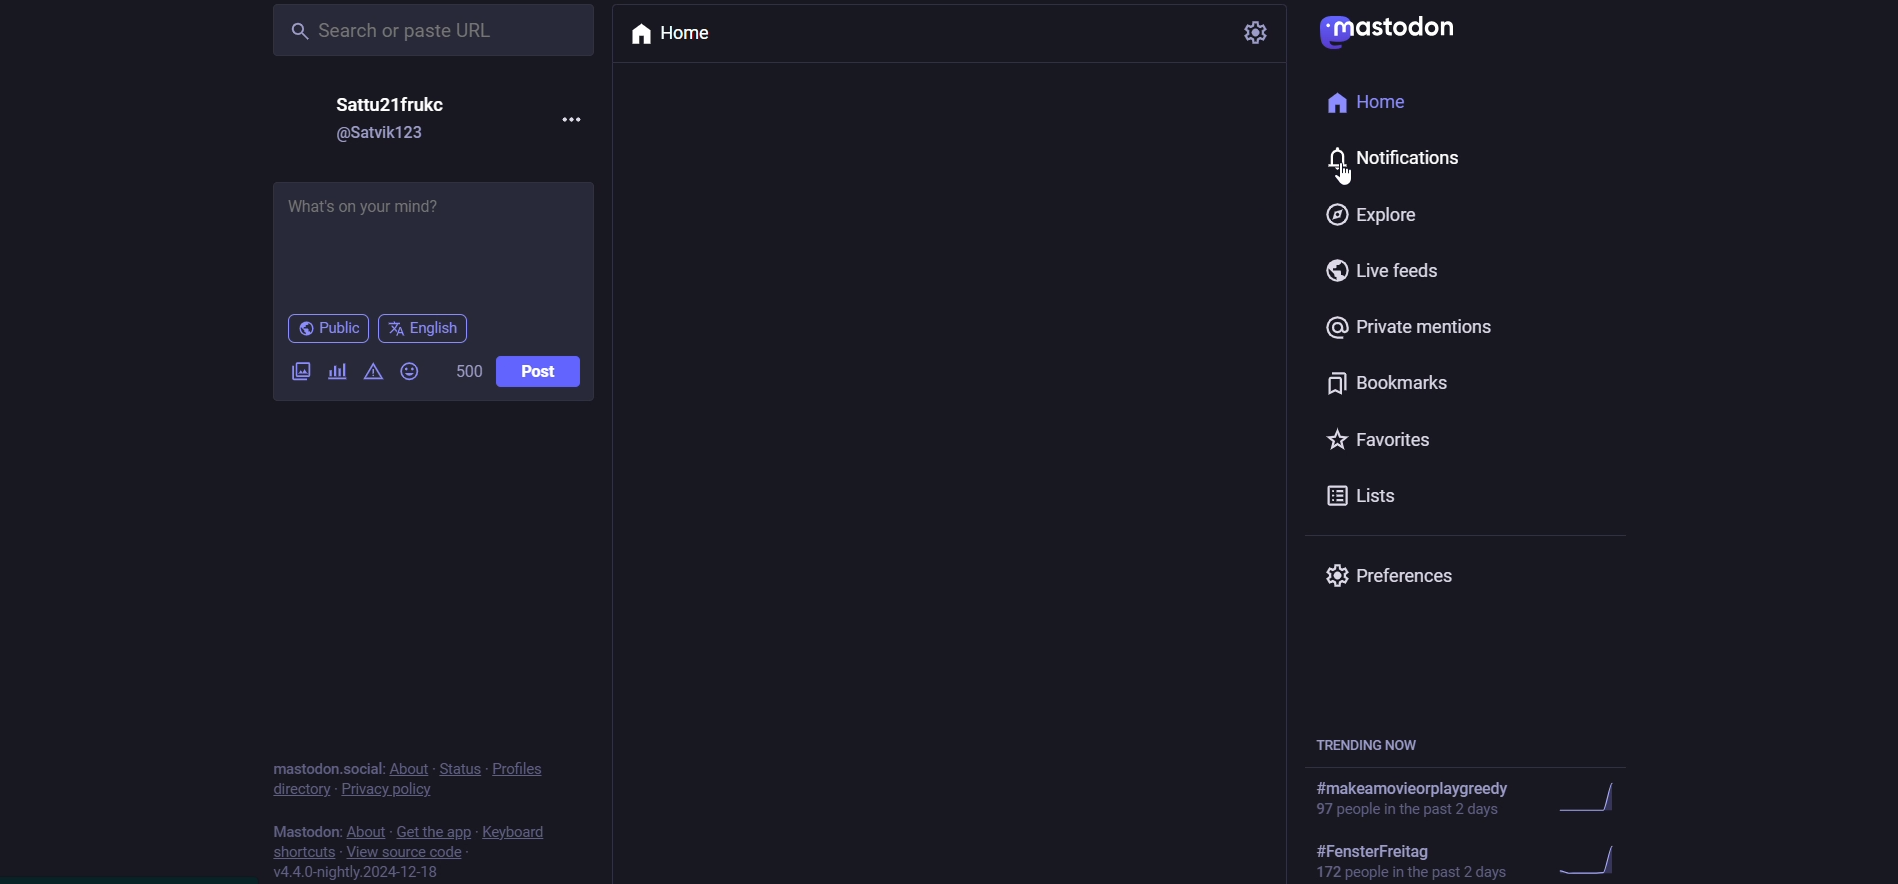 The image size is (1898, 884). Describe the element at coordinates (1372, 102) in the screenshot. I see `Home` at that location.